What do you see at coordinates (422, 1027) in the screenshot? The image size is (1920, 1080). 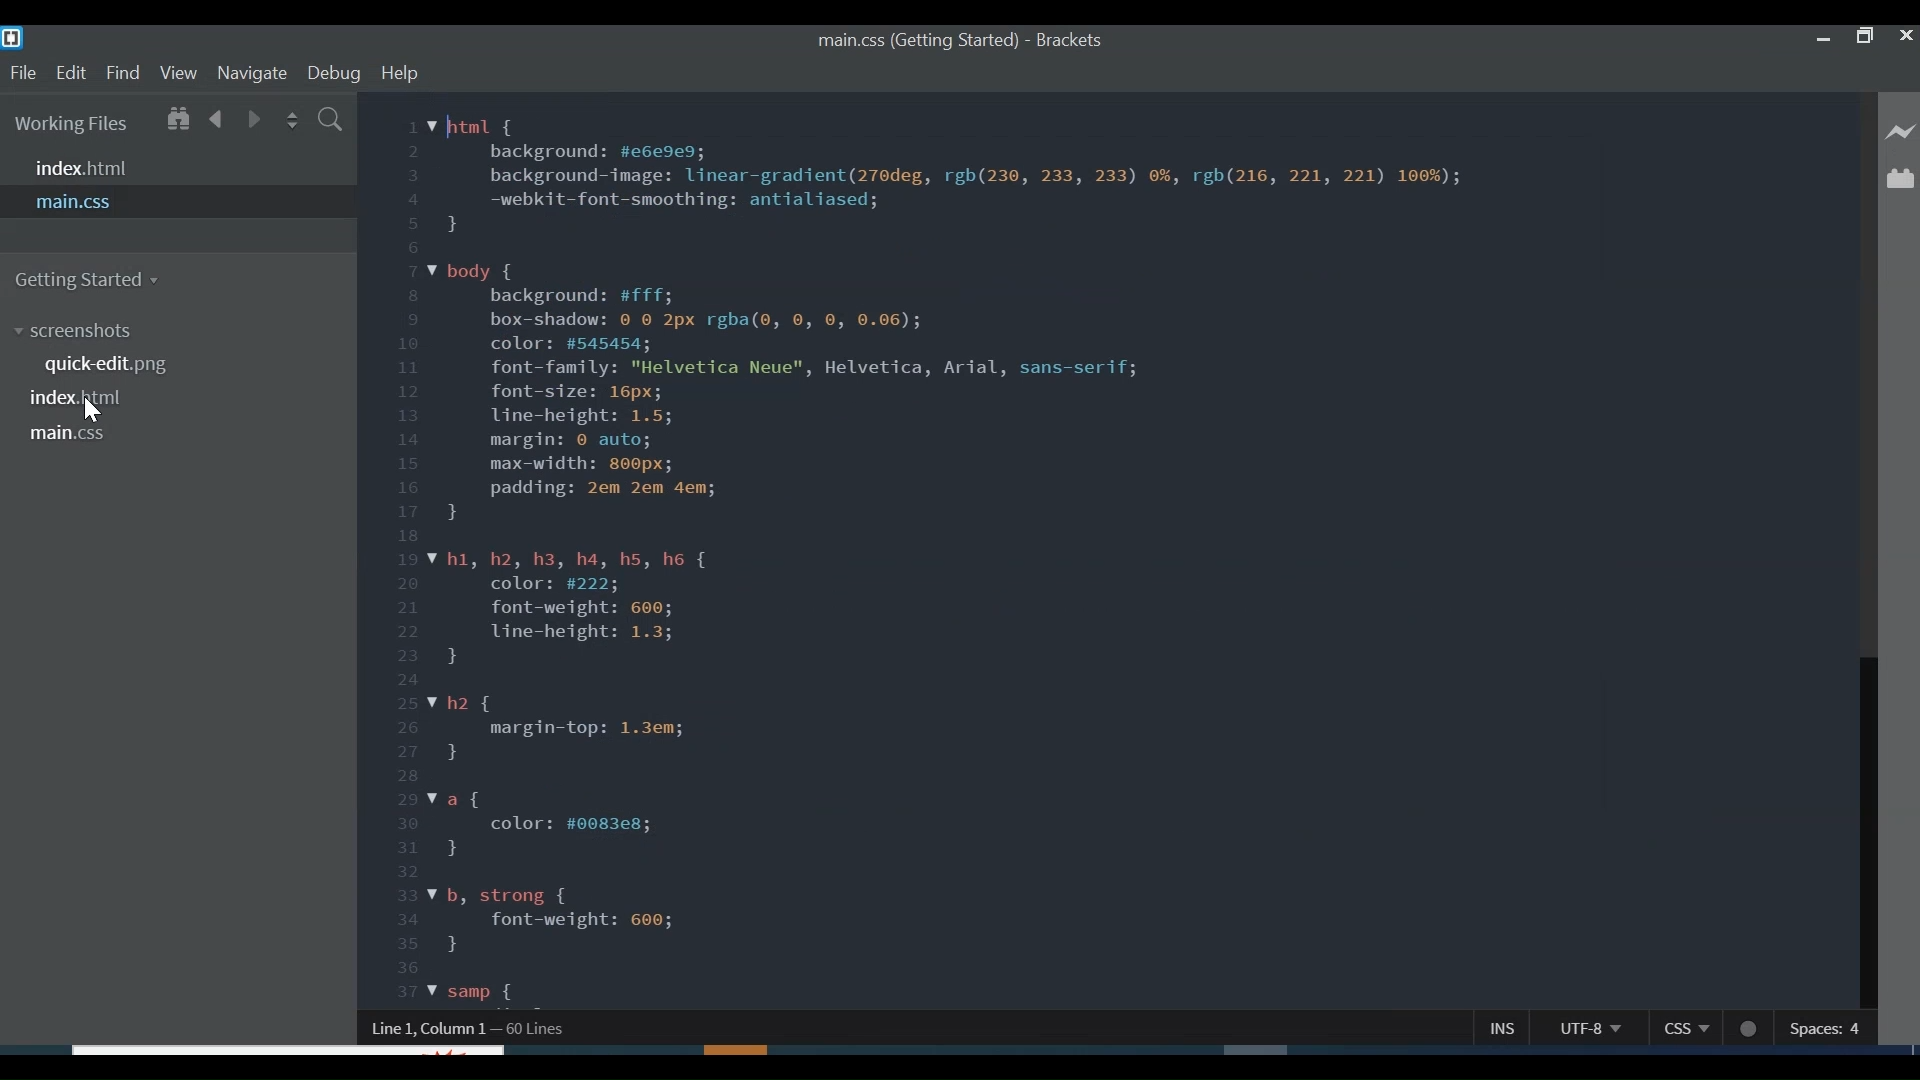 I see `Line, Column Preference` at bounding box center [422, 1027].